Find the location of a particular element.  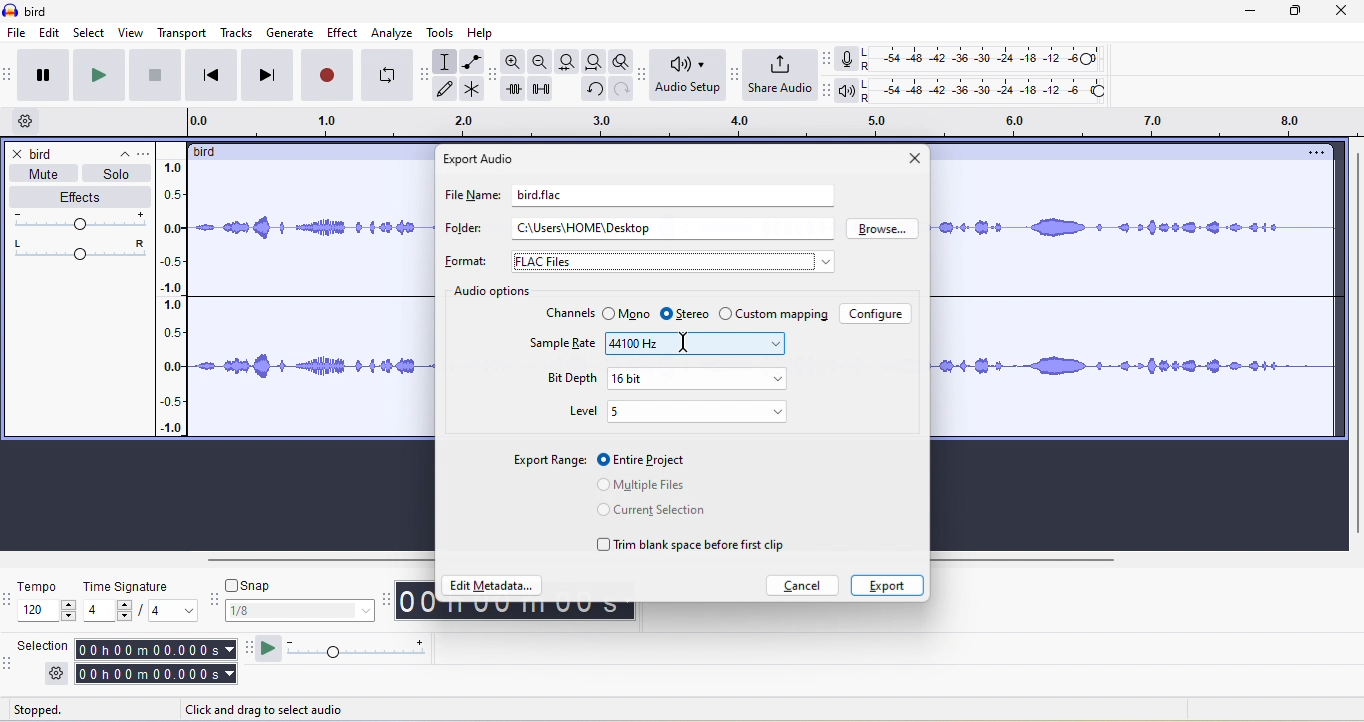

minimize is located at coordinates (1252, 13).